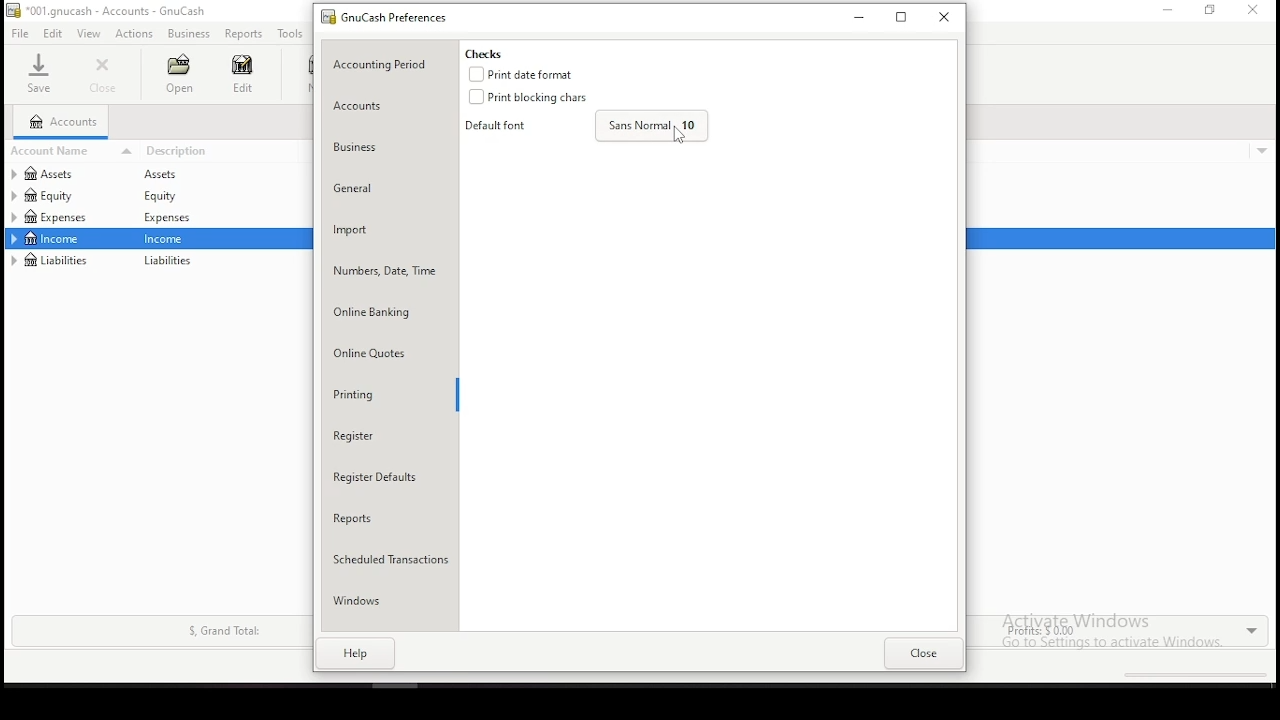  Describe the element at coordinates (168, 239) in the screenshot. I see `income` at that location.